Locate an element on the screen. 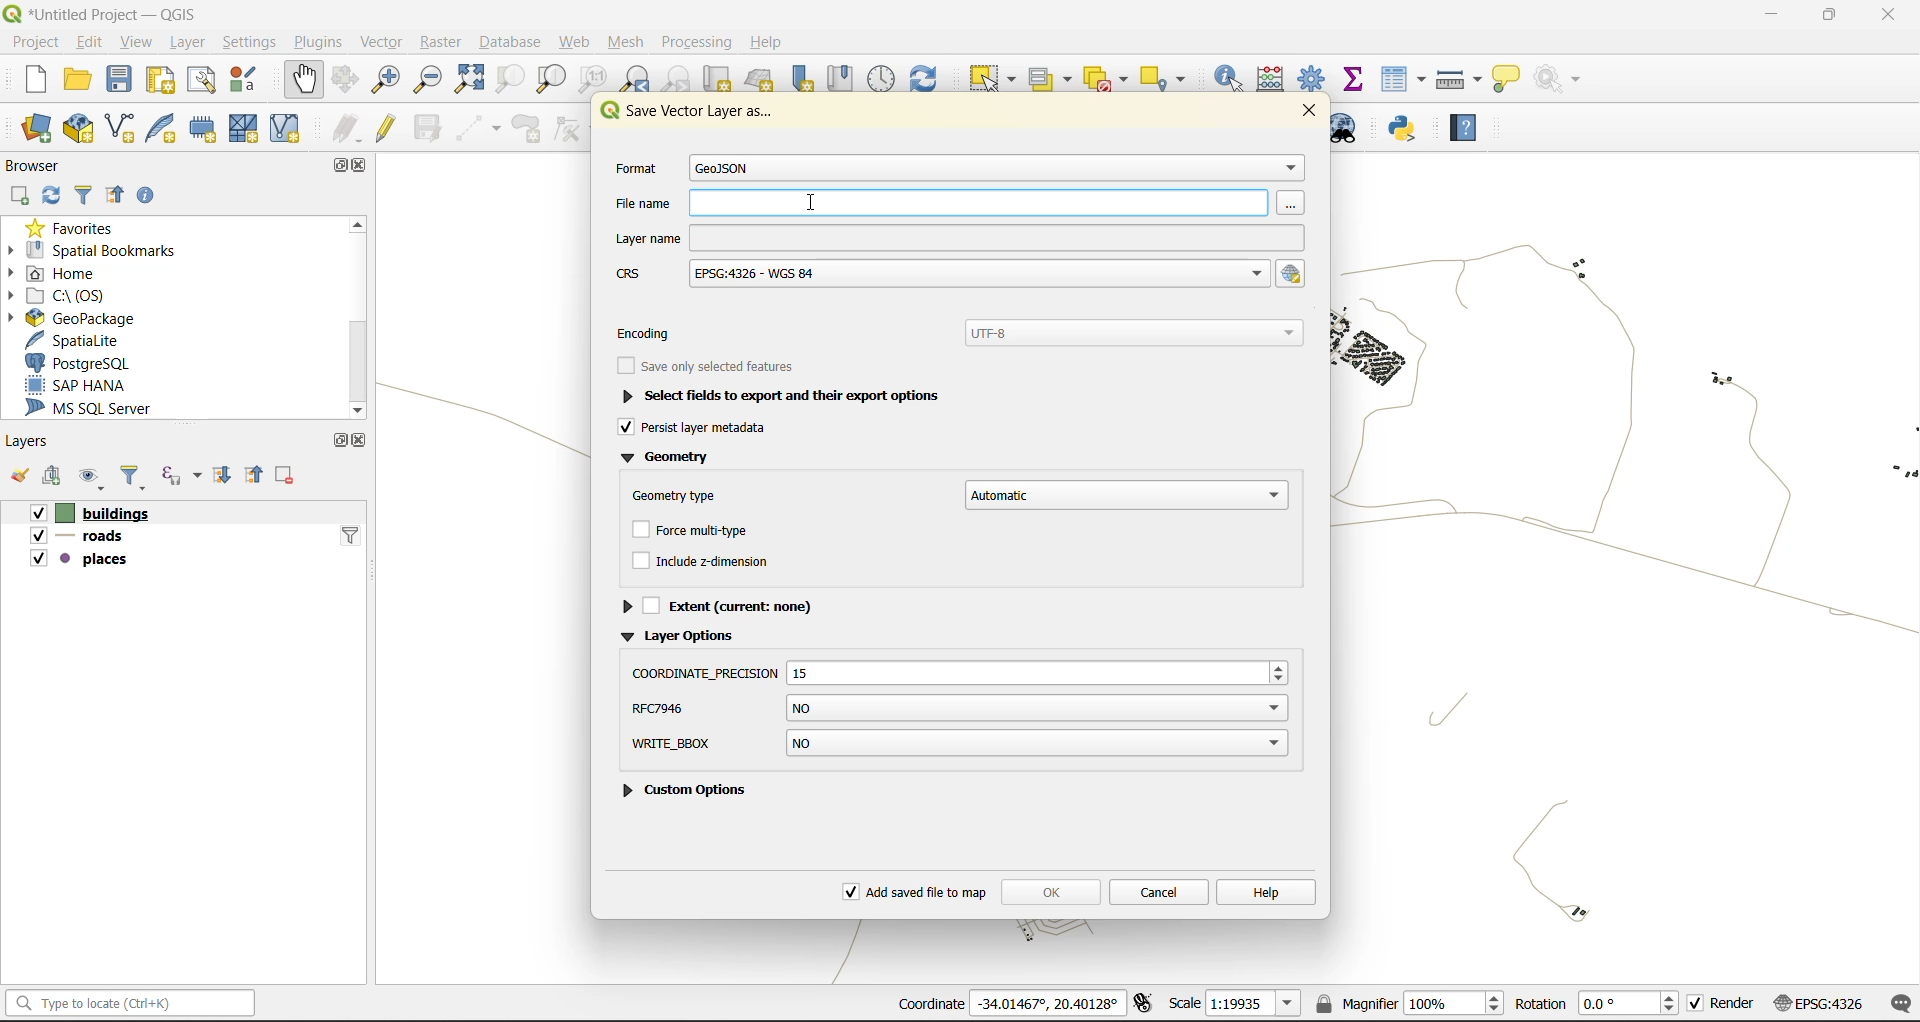 The width and height of the screenshot is (1920, 1022). postgresql is located at coordinates (84, 361).